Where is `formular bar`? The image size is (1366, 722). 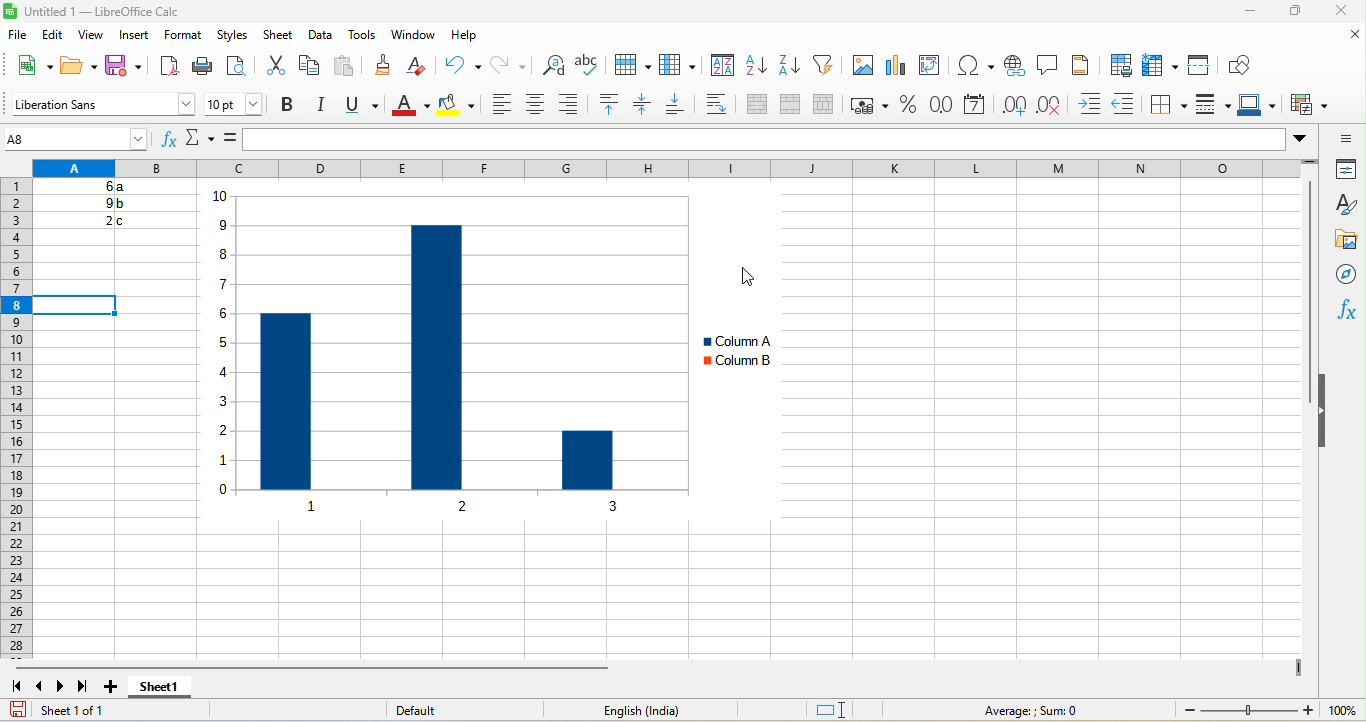
formular bar is located at coordinates (776, 140).